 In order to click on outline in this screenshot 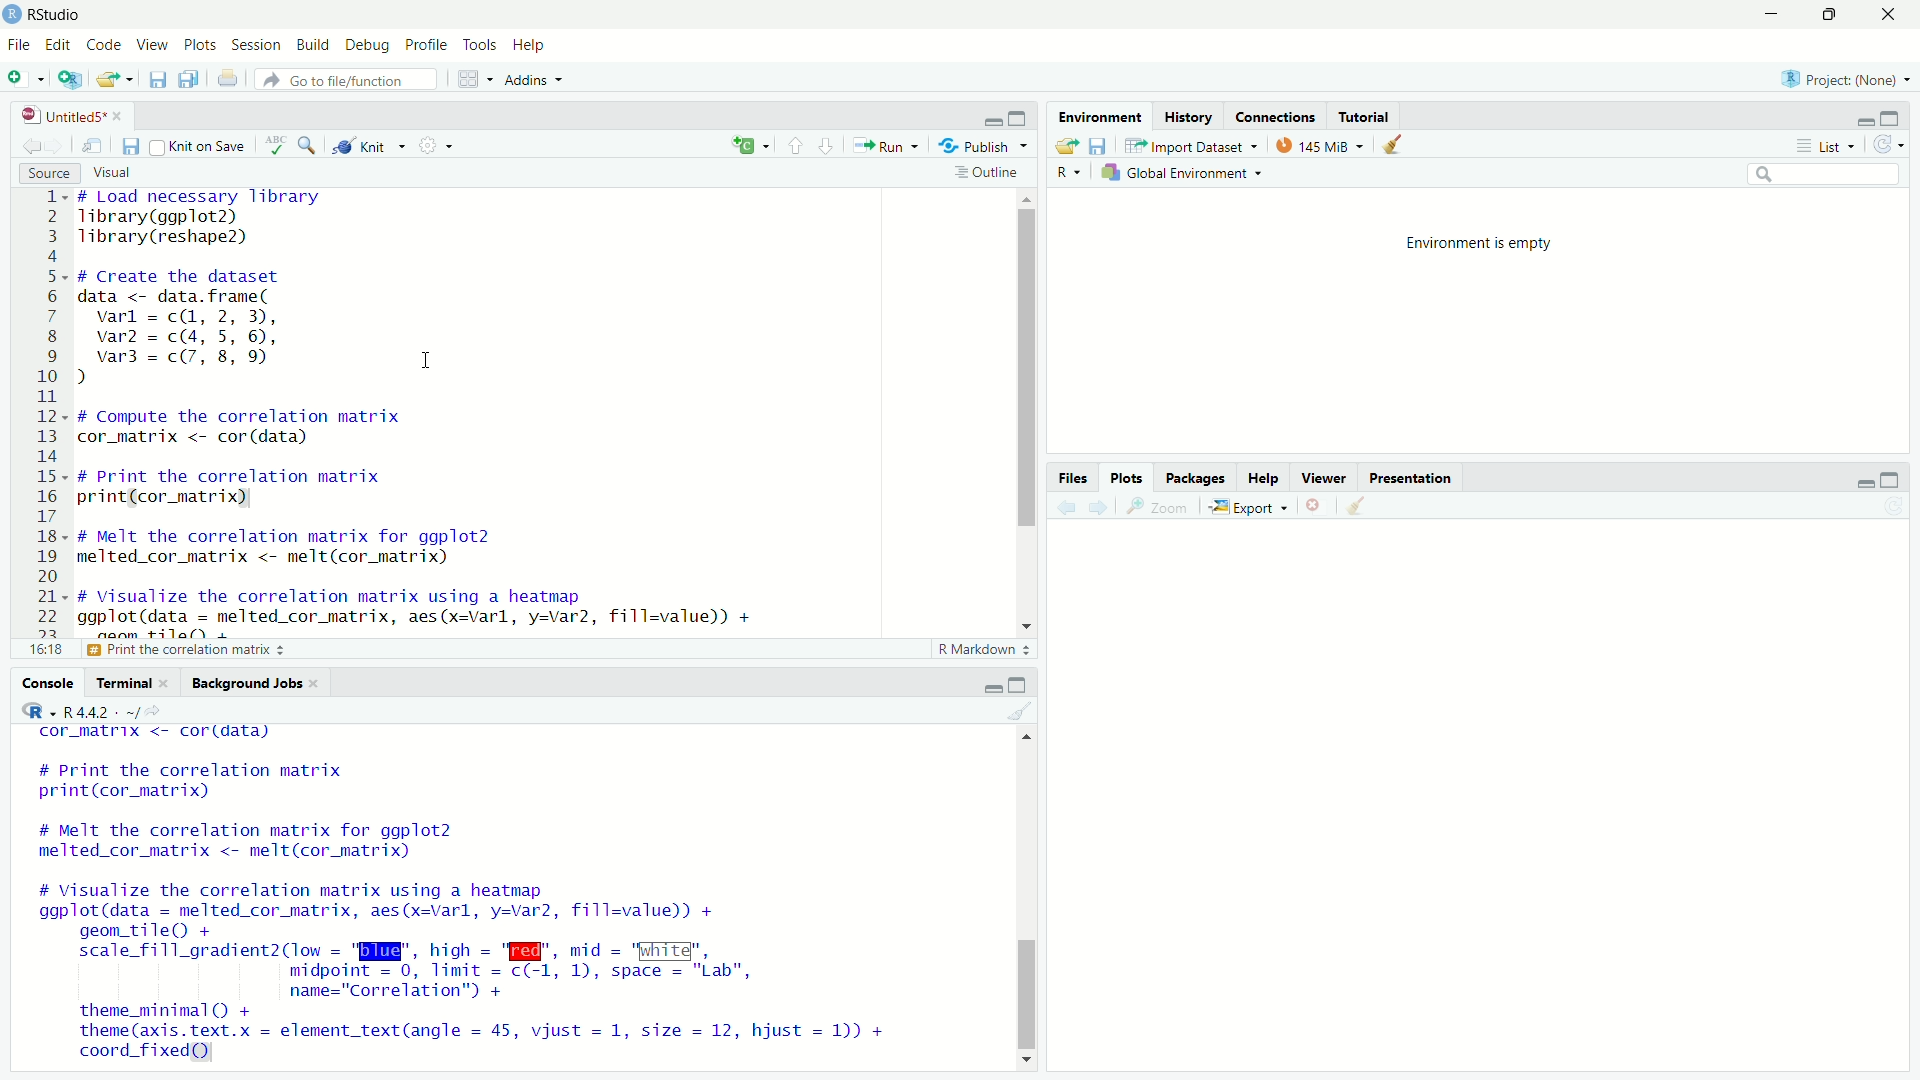, I will do `click(991, 173)`.